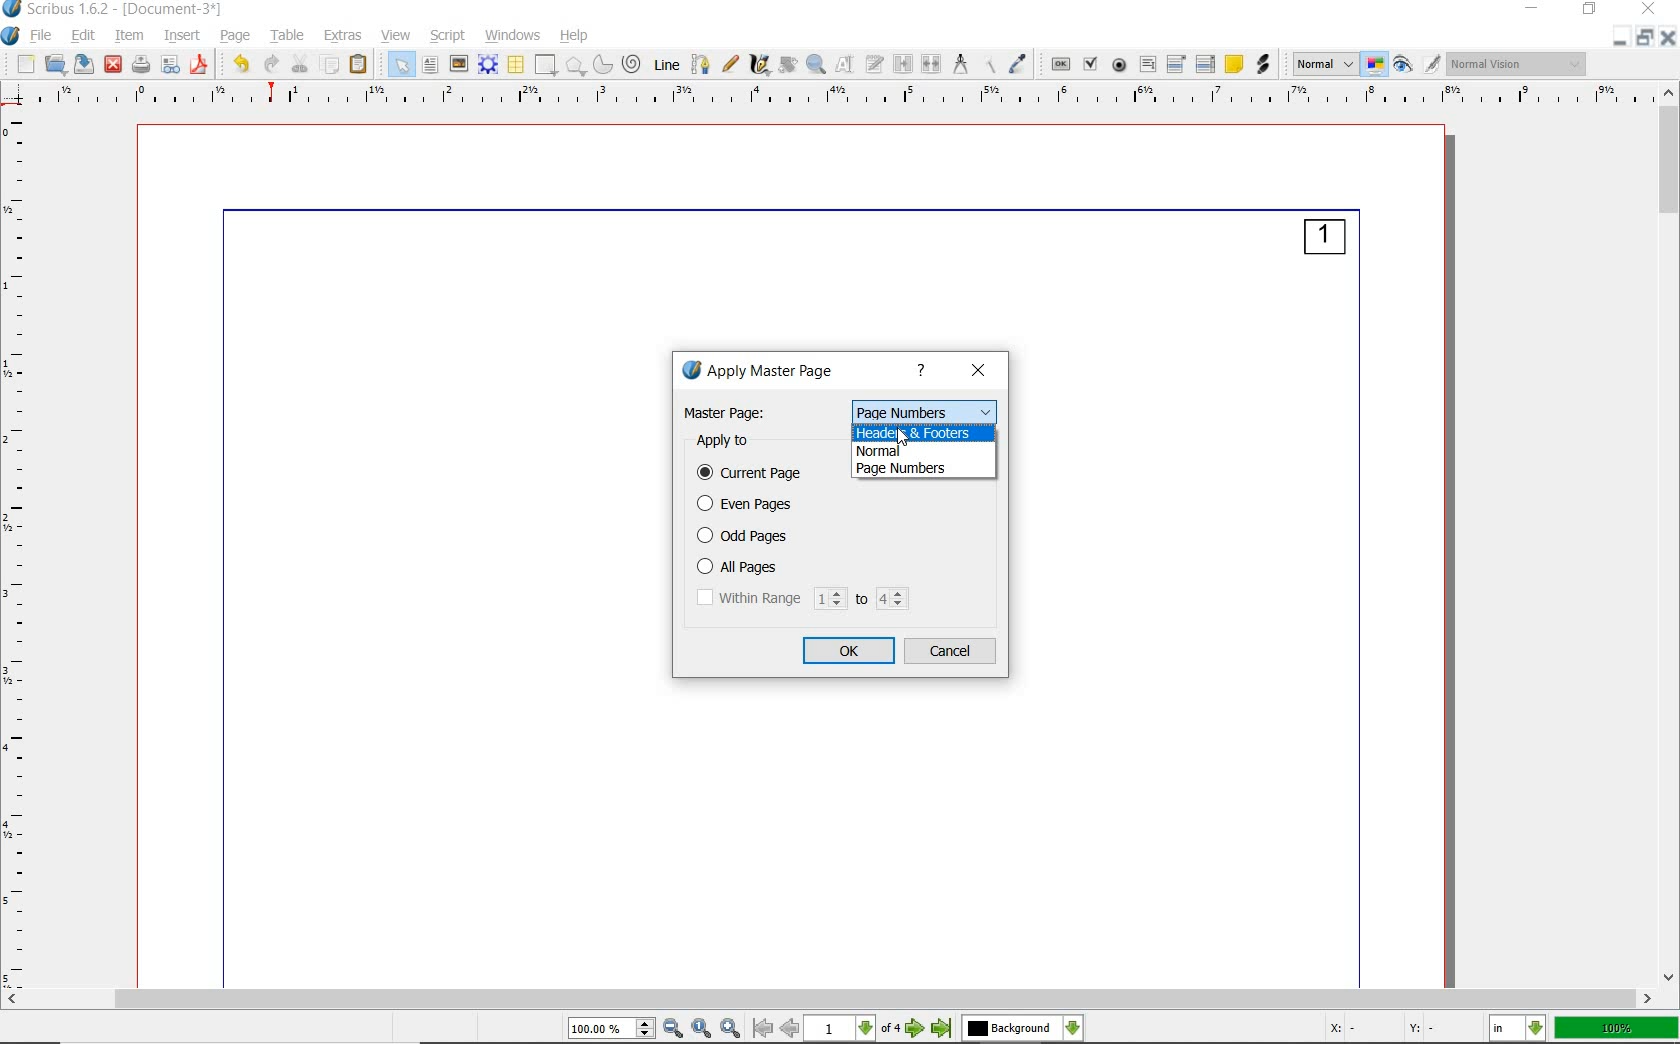  I want to click on current page, so click(754, 474).